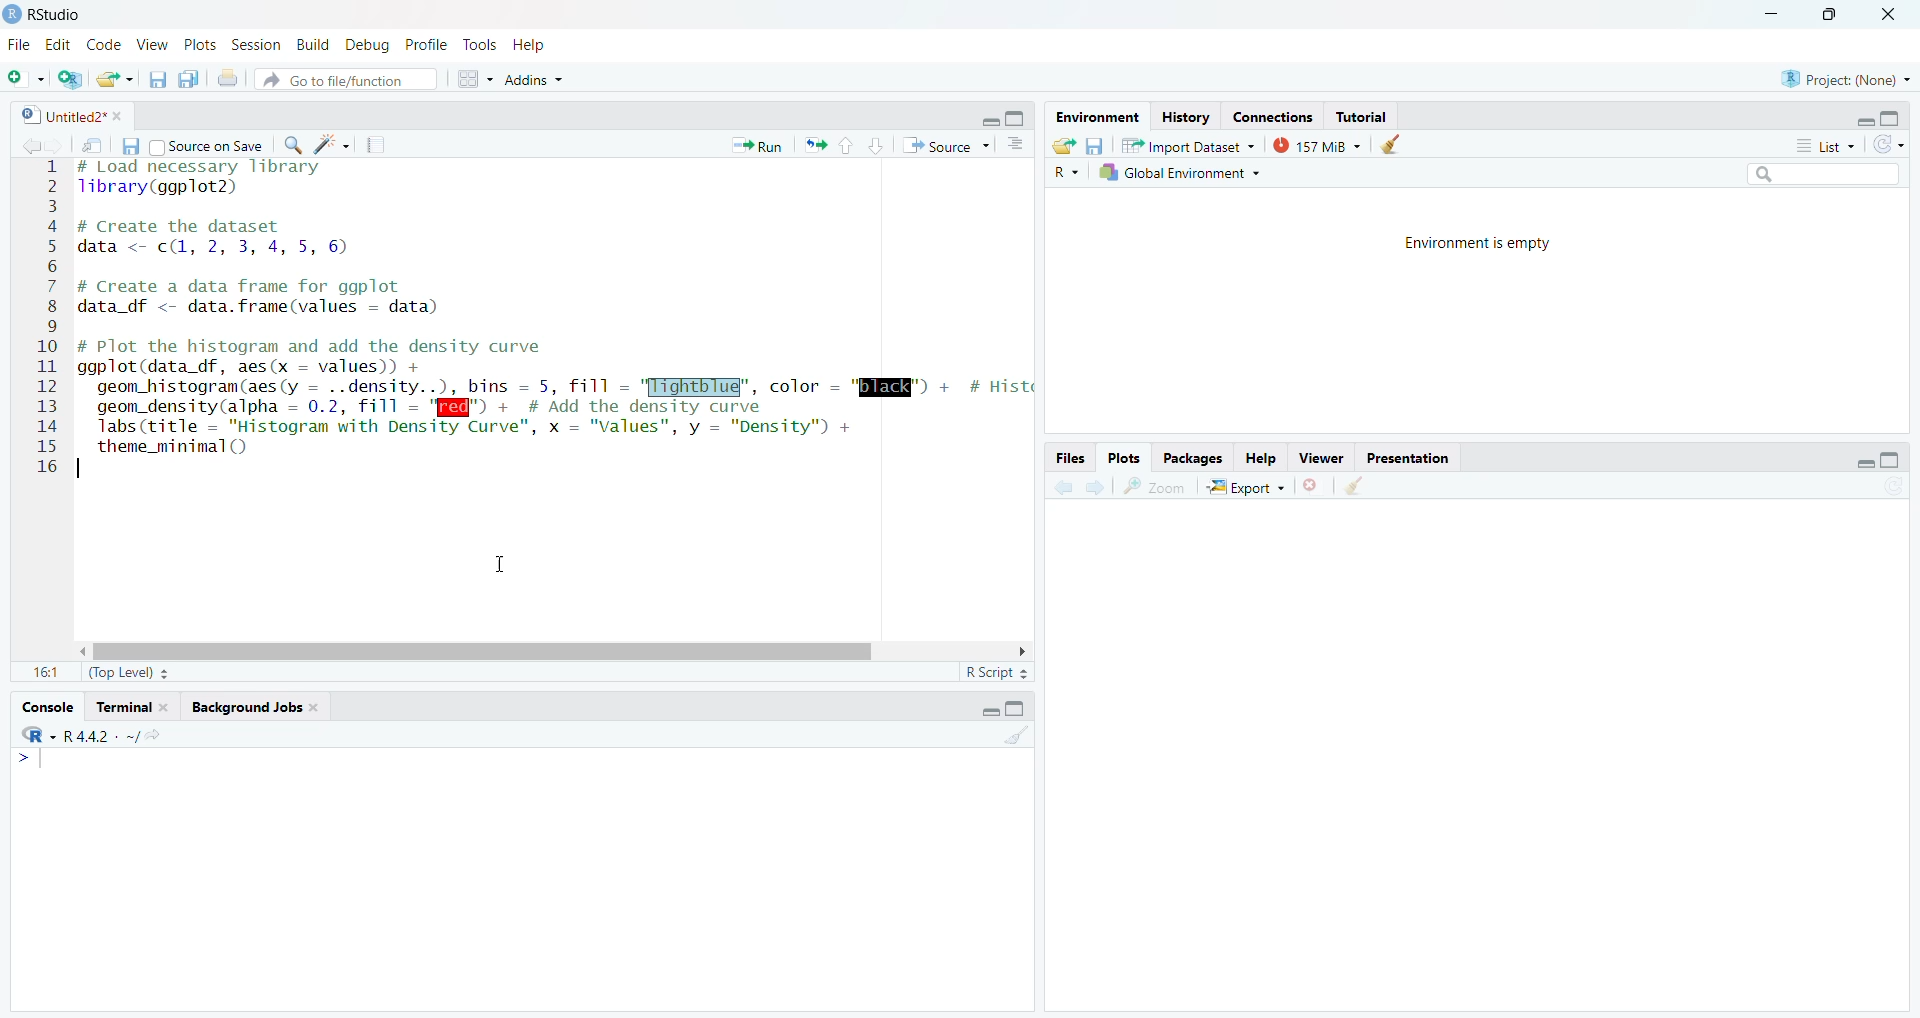  Describe the element at coordinates (1124, 456) in the screenshot. I see `Plots` at that location.